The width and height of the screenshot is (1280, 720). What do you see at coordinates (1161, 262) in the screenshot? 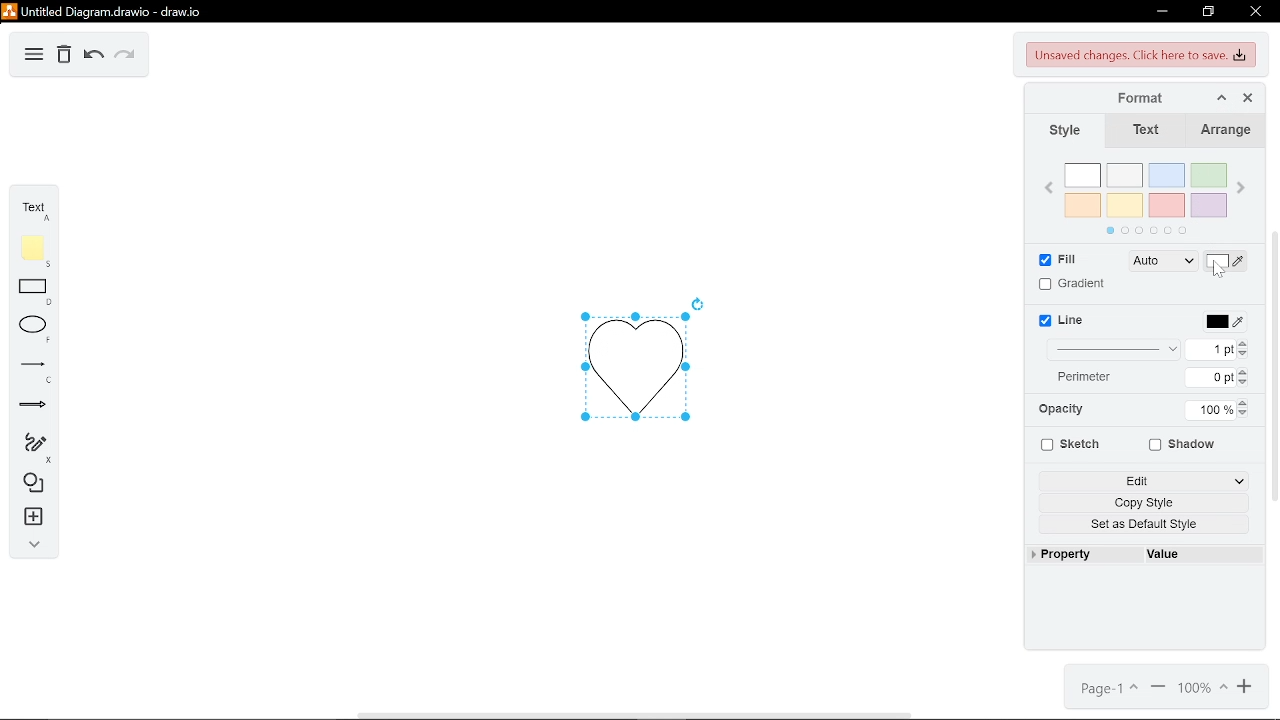
I see `fill style` at bounding box center [1161, 262].